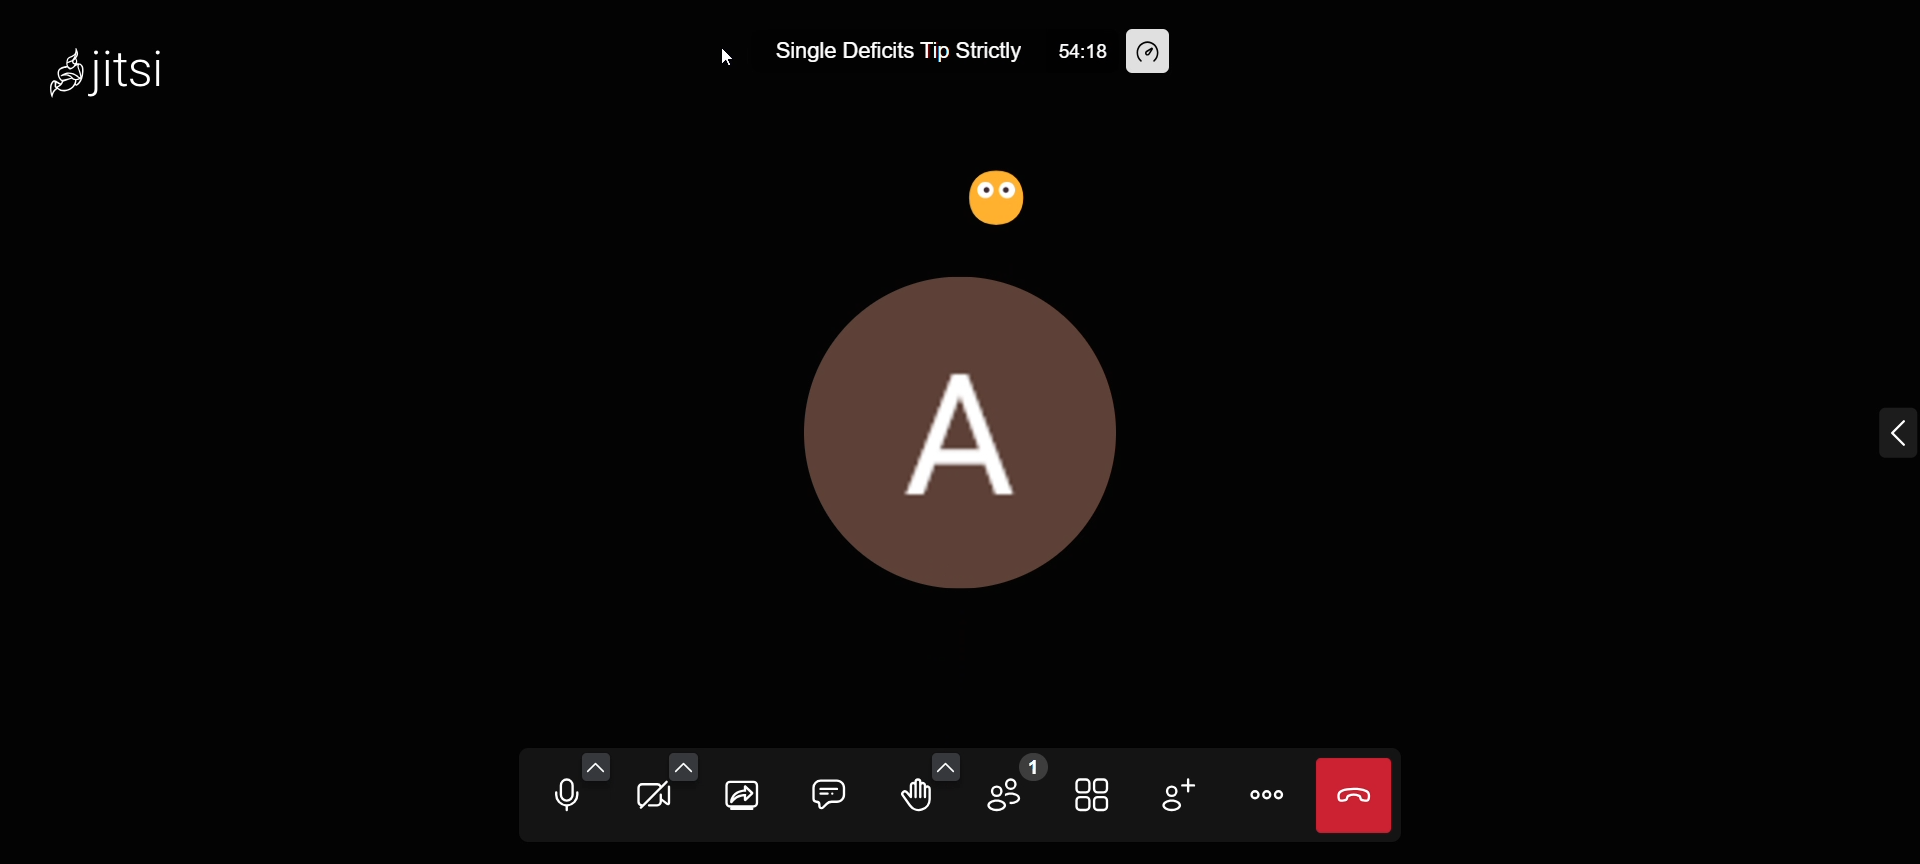  Describe the element at coordinates (1177, 793) in the screenshot. I see `invite people` at that location.